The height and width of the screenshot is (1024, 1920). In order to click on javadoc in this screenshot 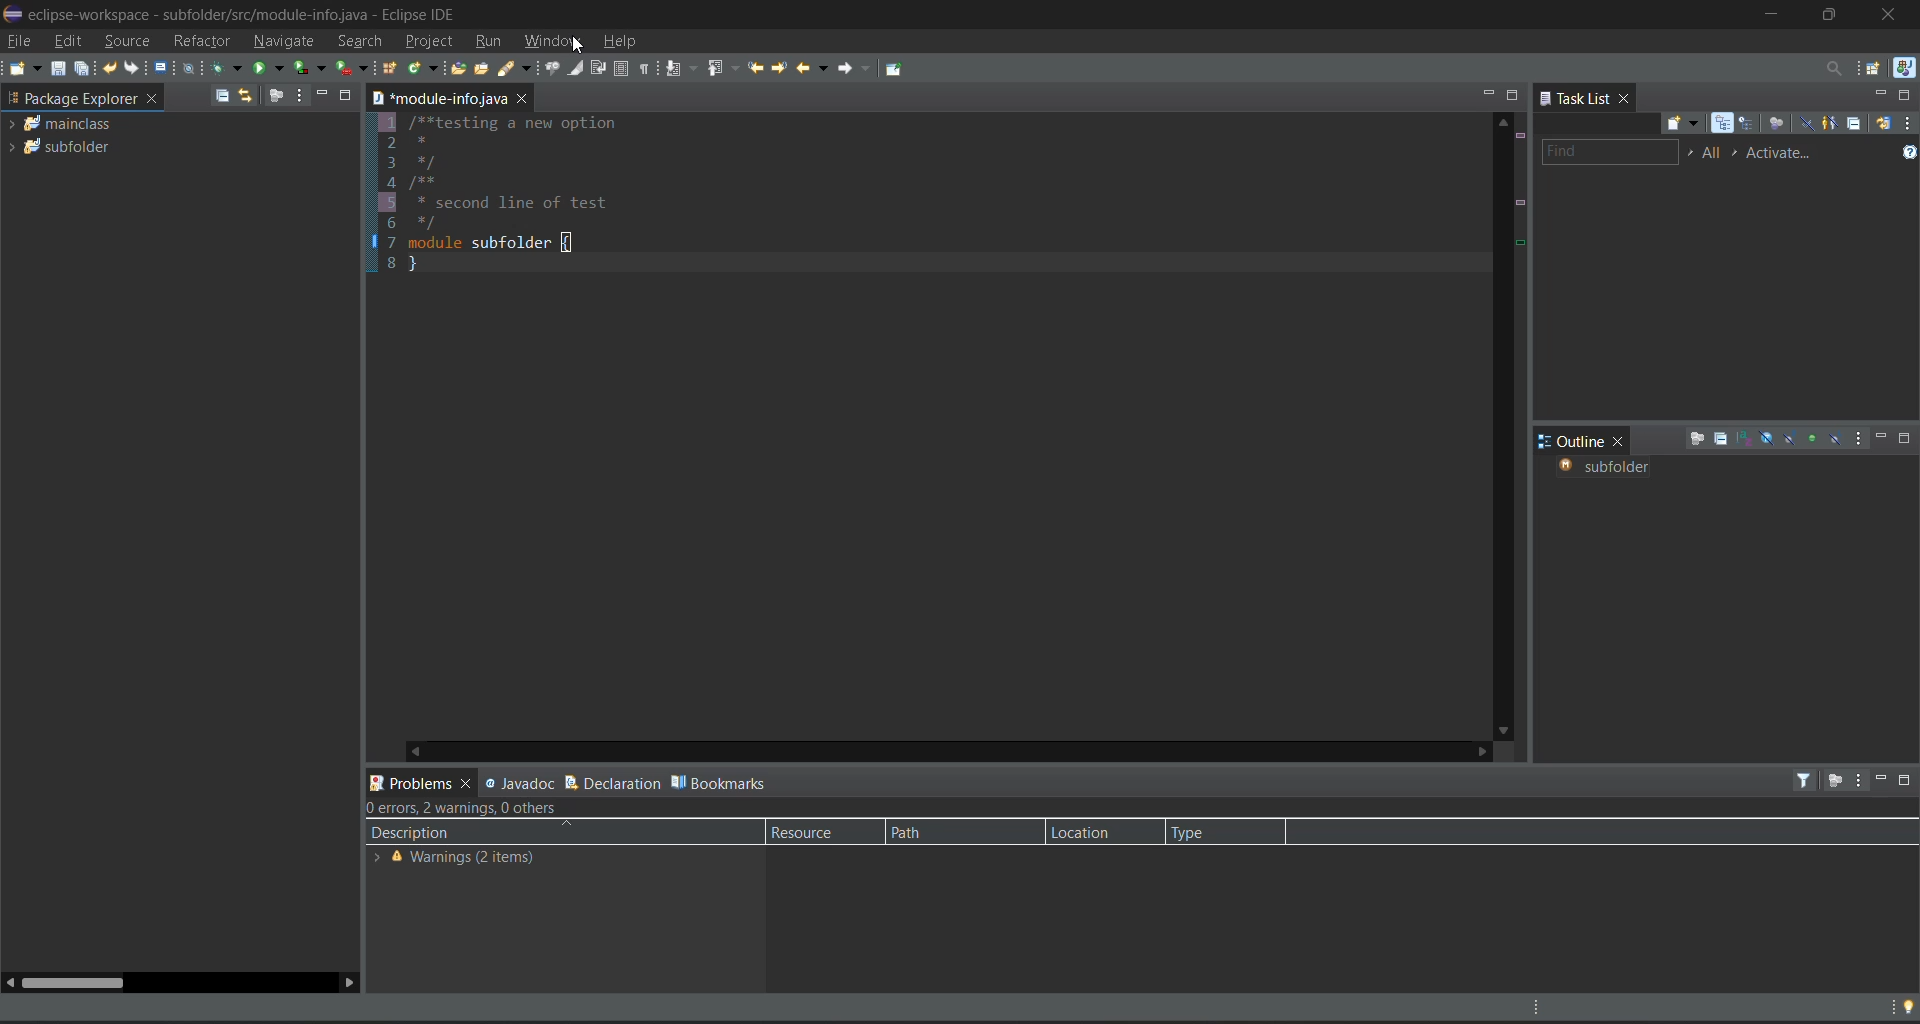, I will do `click(518, 781)`.